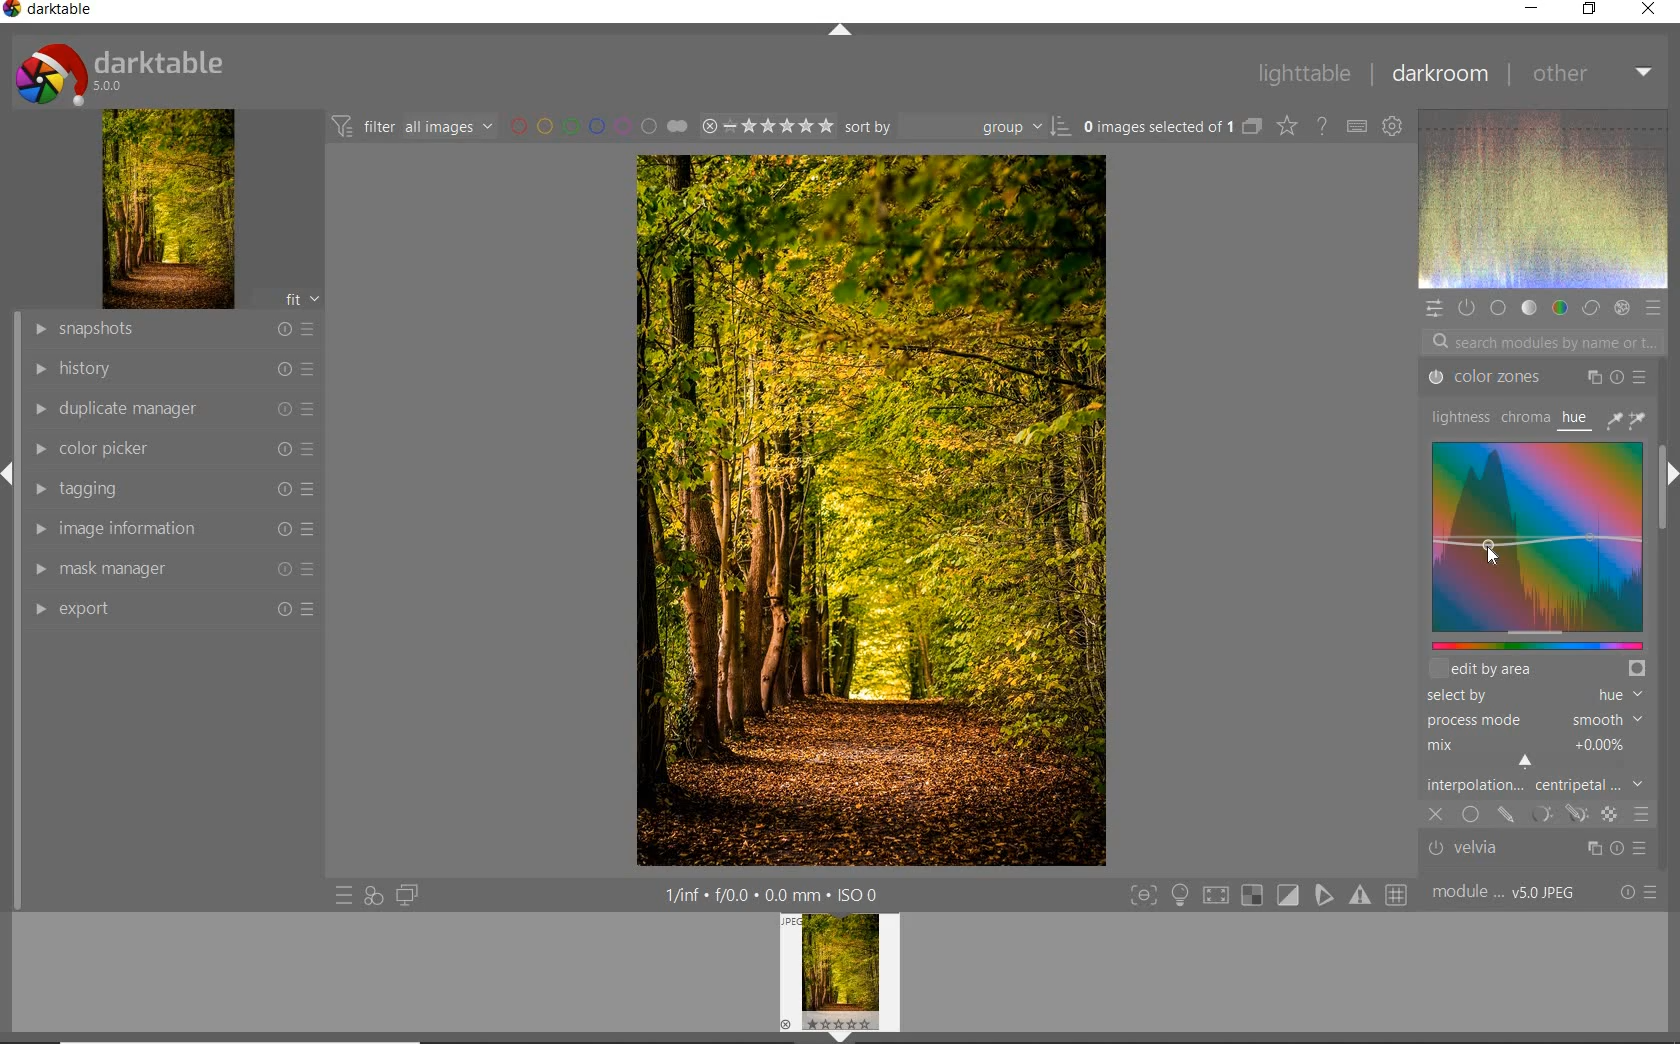 This screenshot has height=1044, width=1680. Describe the element at coordinates (176, 531) in the screenshot. I see `IMAGE INFORMATION` at that location.